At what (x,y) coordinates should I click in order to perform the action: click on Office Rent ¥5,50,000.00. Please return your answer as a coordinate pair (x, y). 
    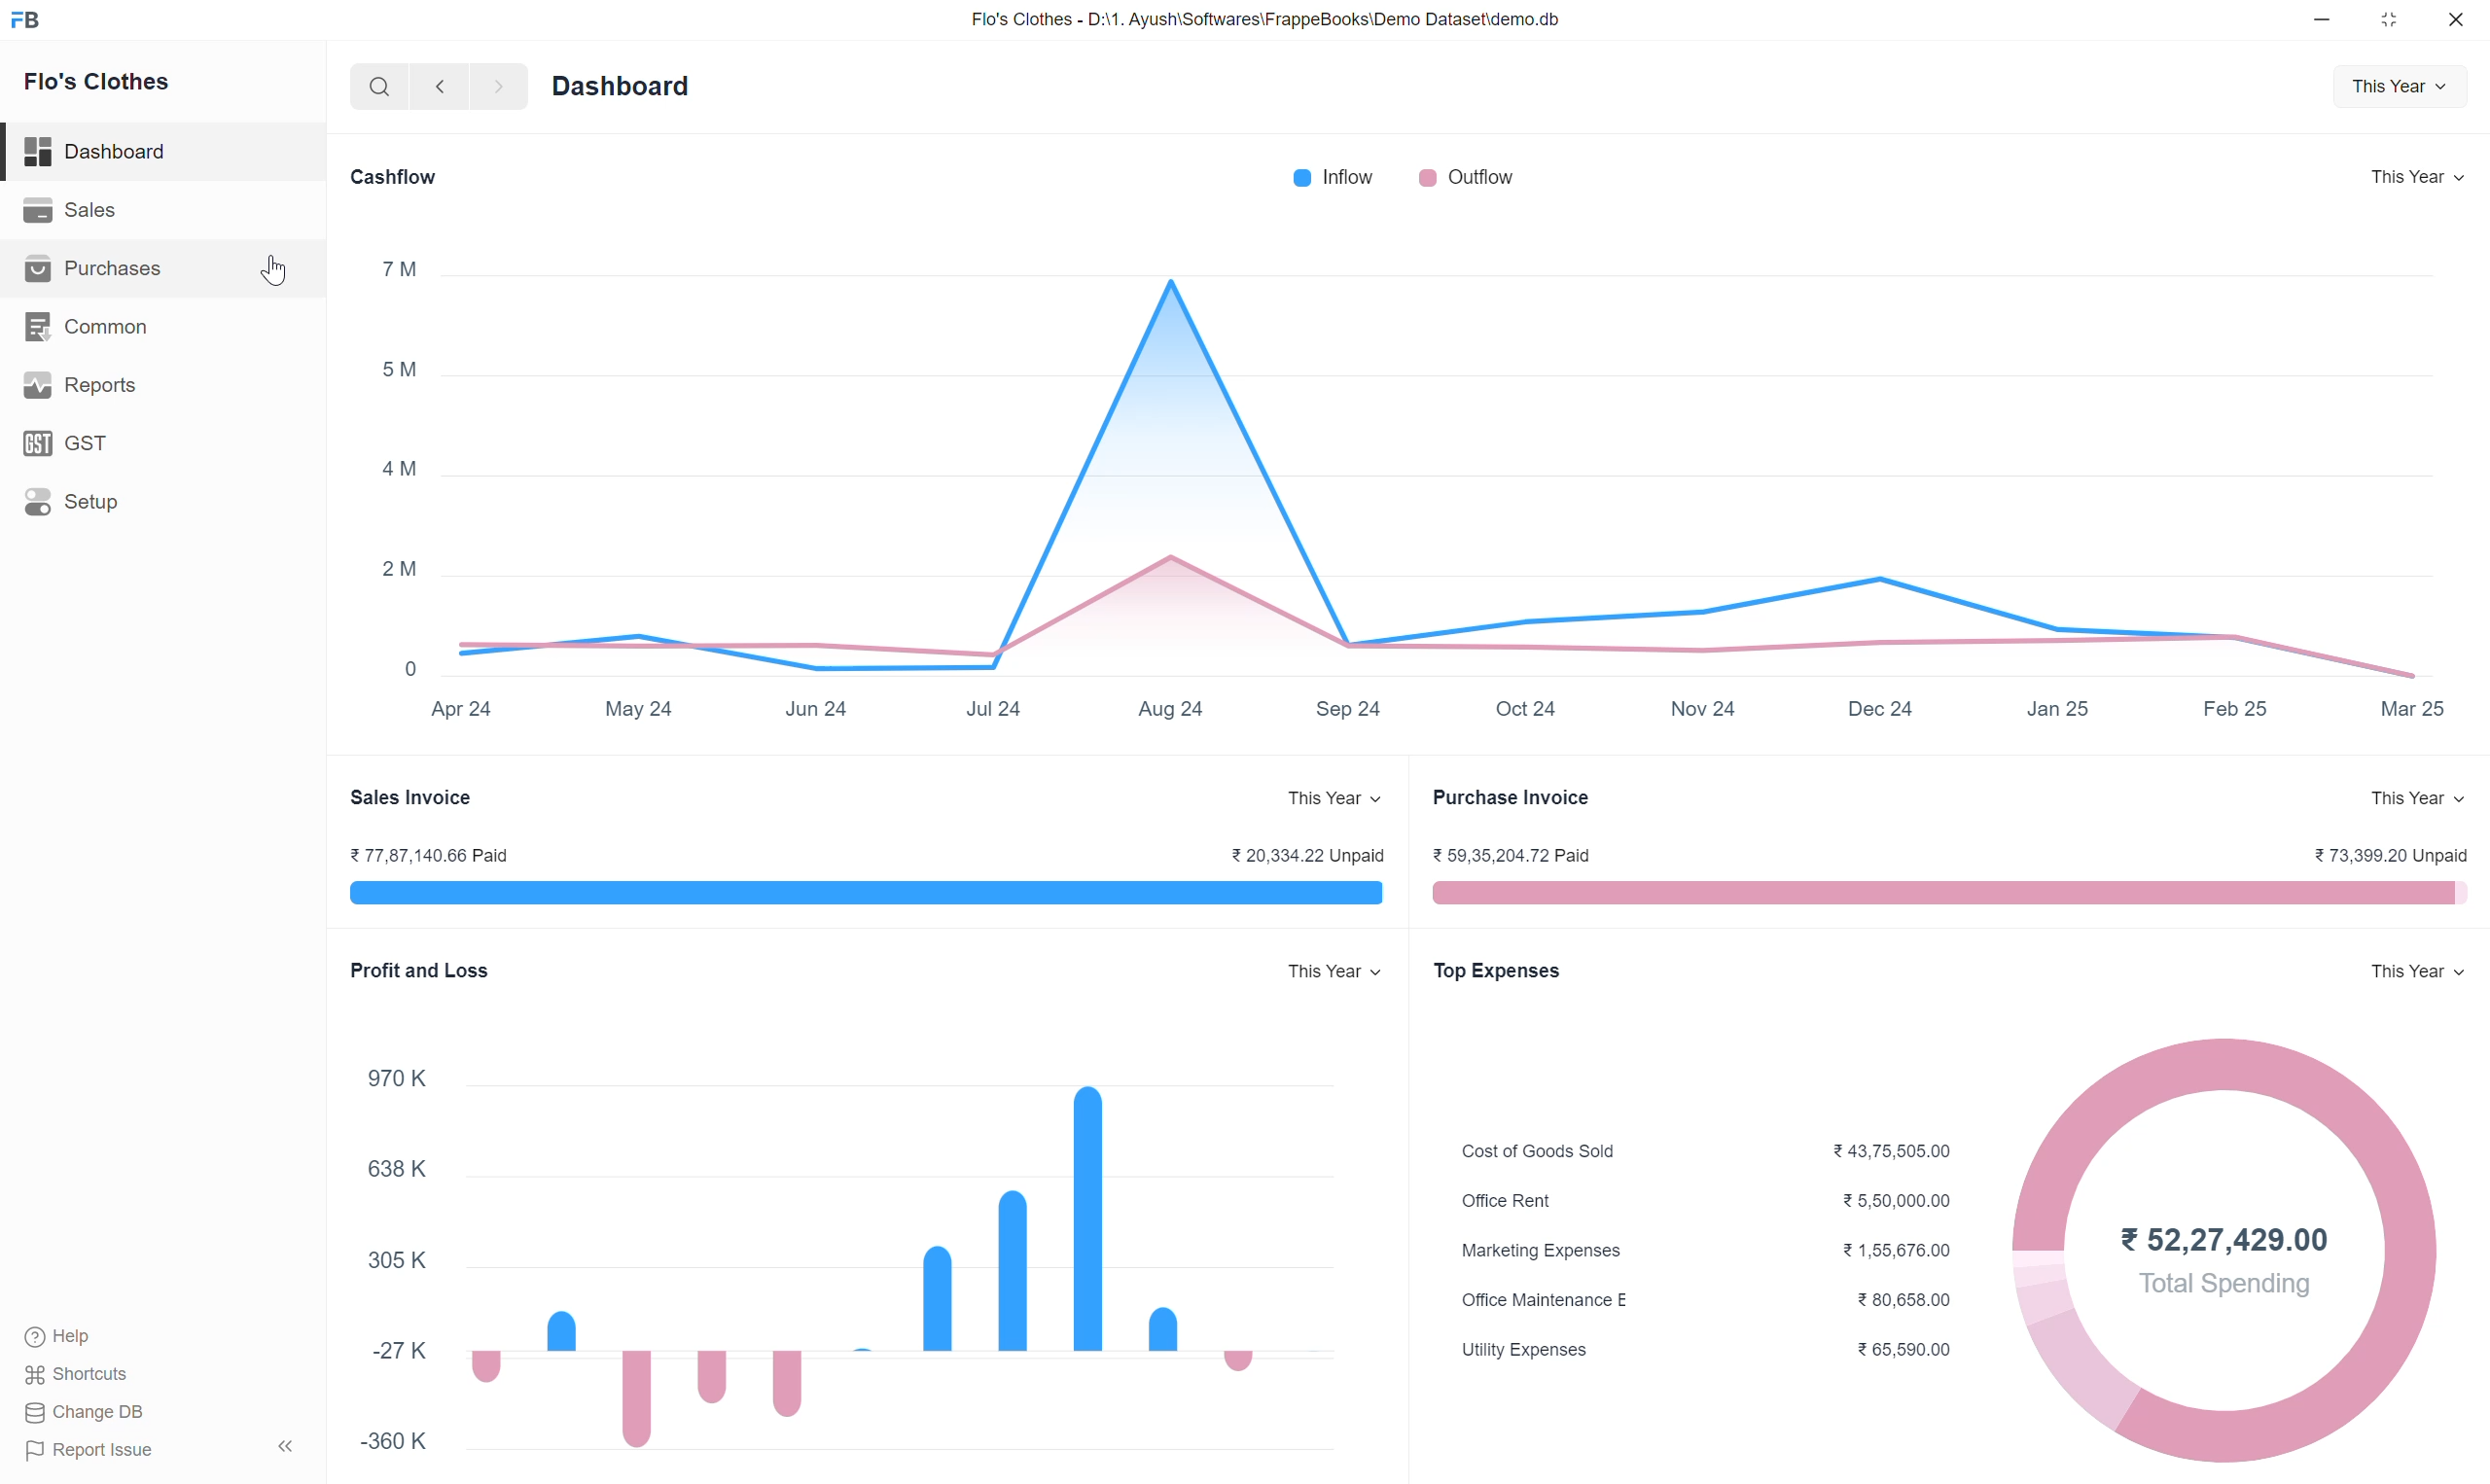
    Looking at the image, I should click on (1687, 1201).